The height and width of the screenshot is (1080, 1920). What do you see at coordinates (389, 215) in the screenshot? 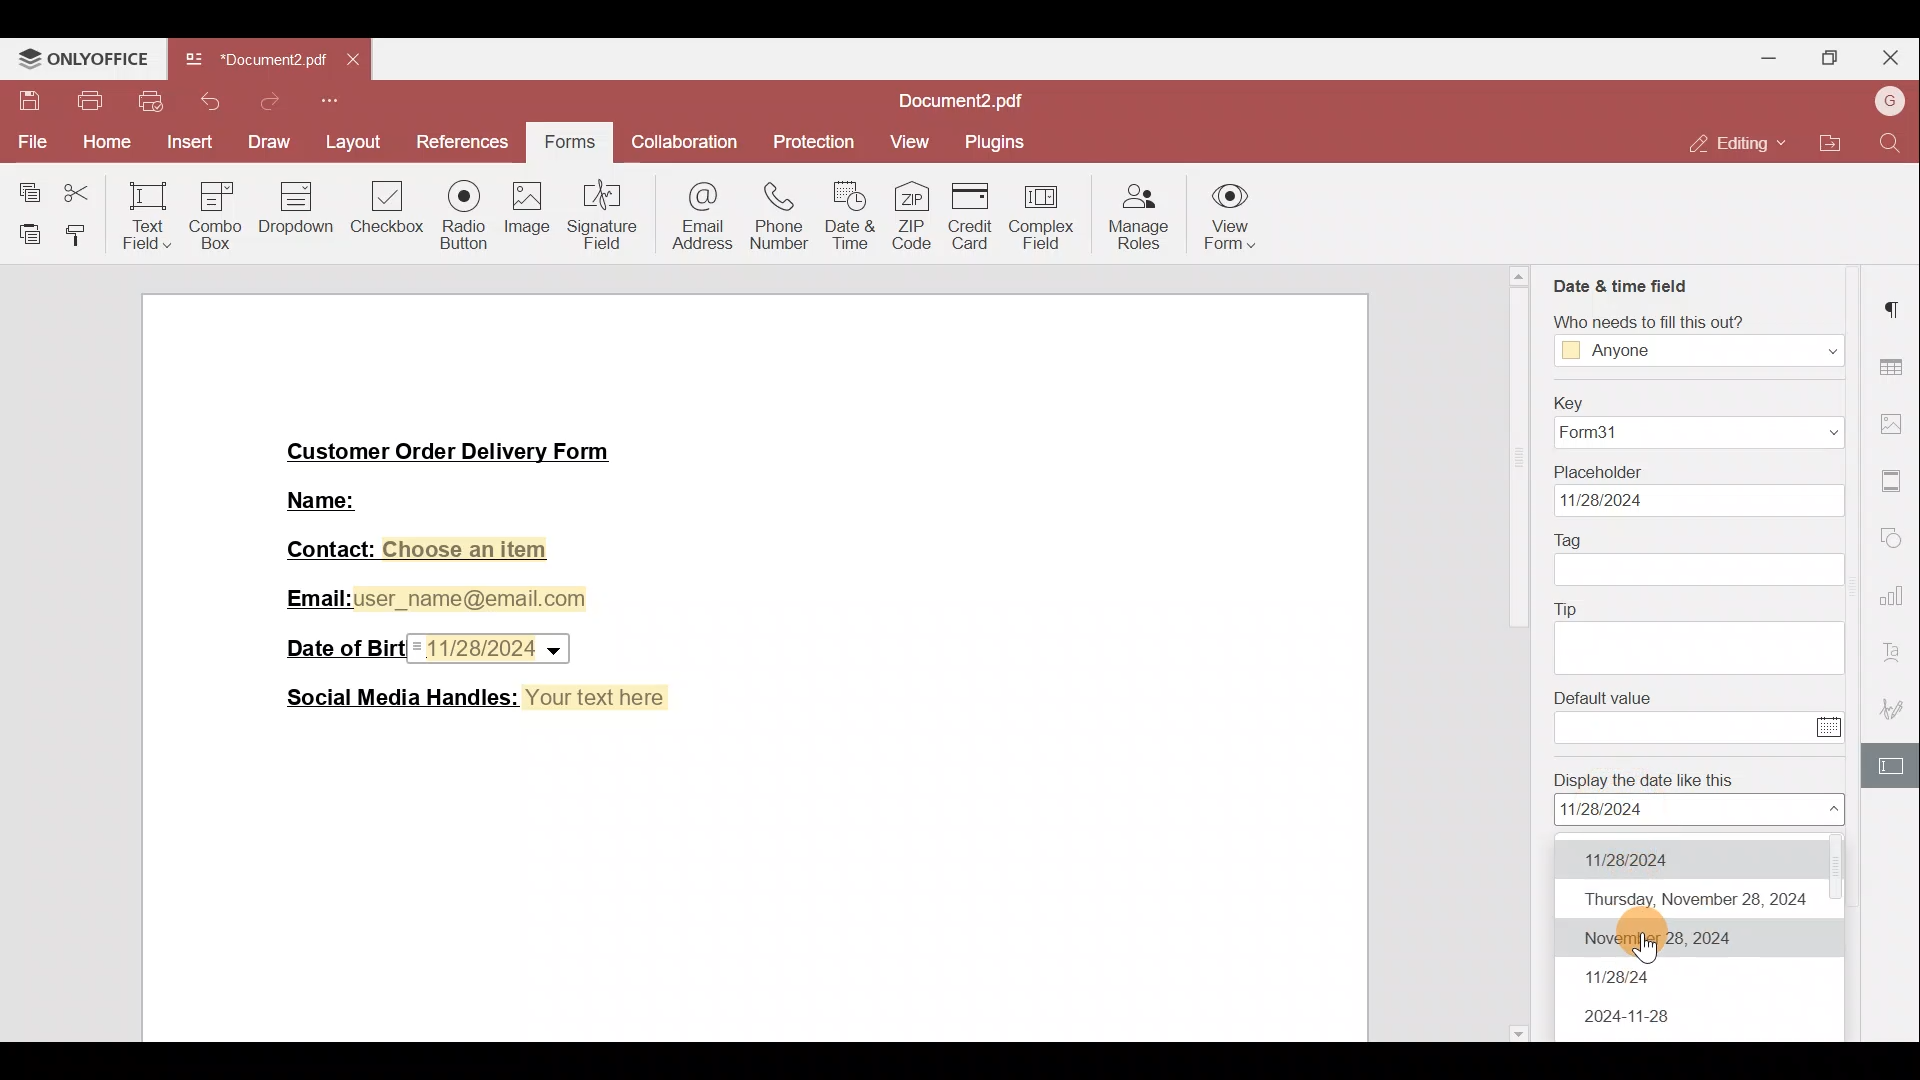
I see `Checkbox` at bounding box center [389, 215].